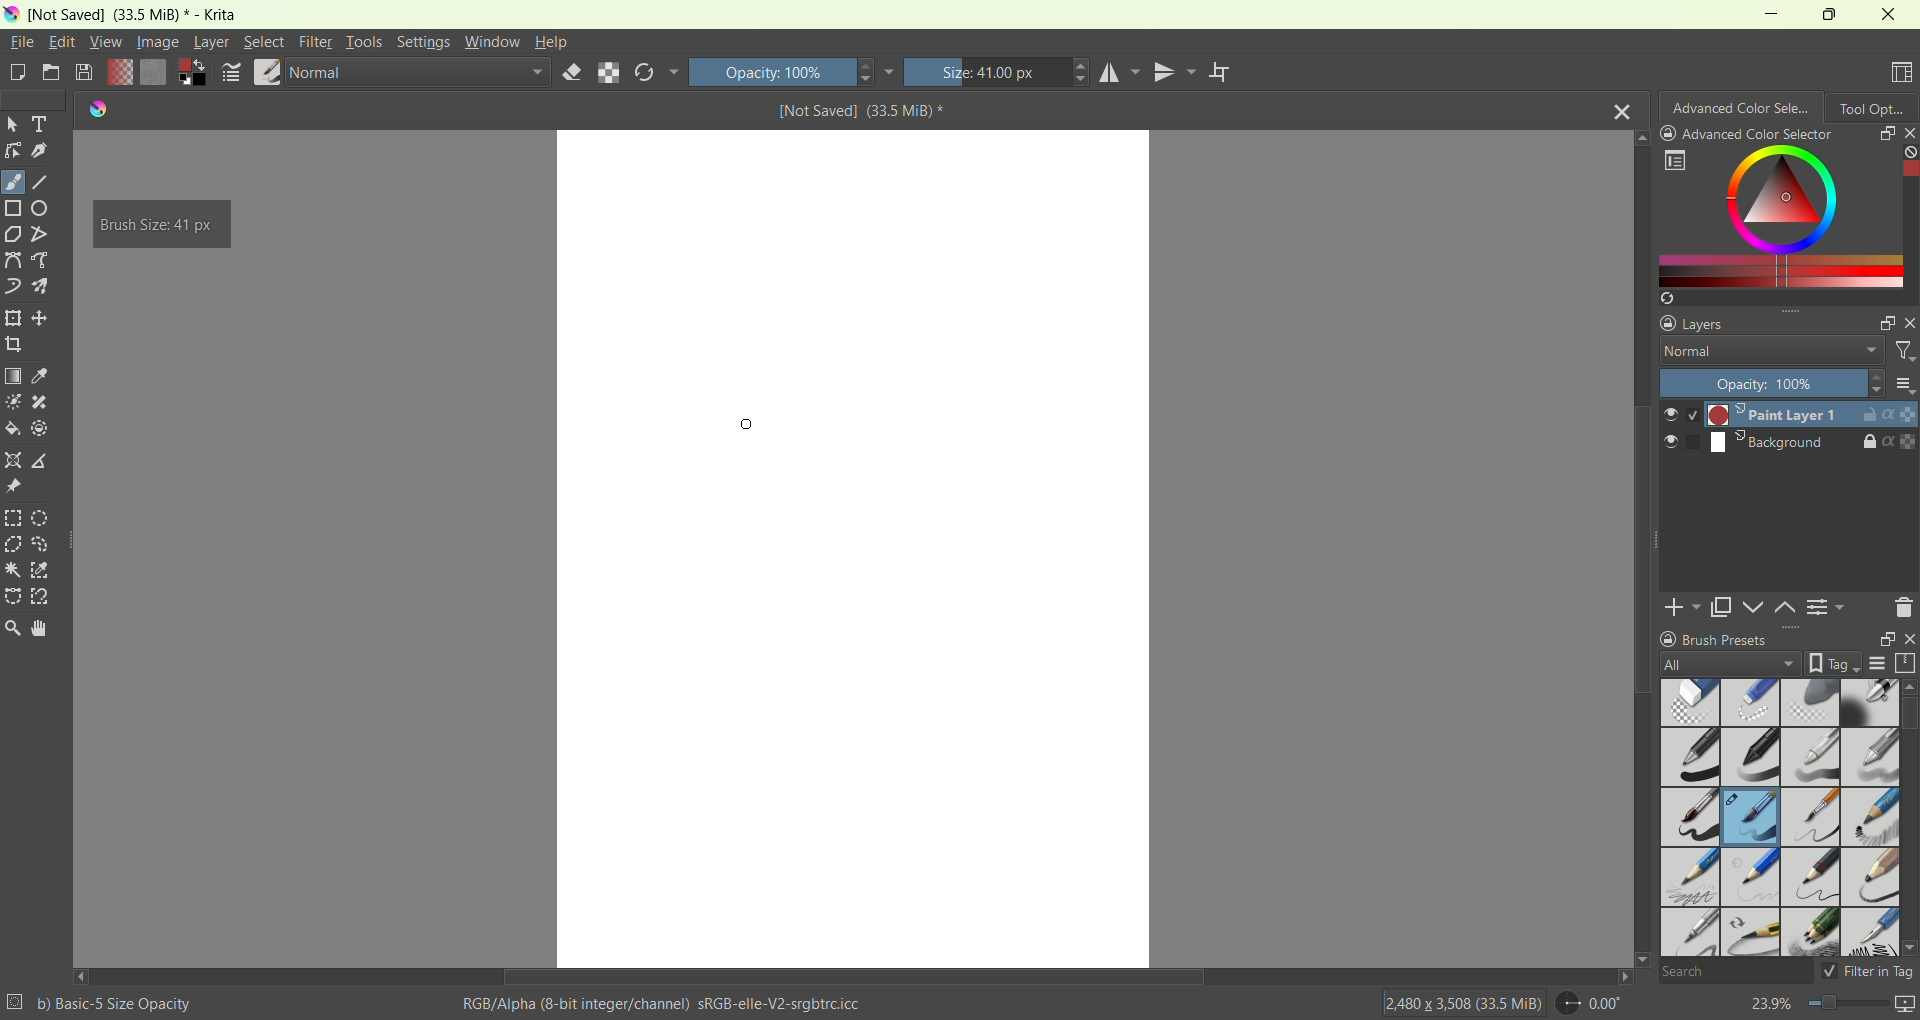 The image size is (1920, 1020). I want to click on bezier curve selection, so click(13, 595).